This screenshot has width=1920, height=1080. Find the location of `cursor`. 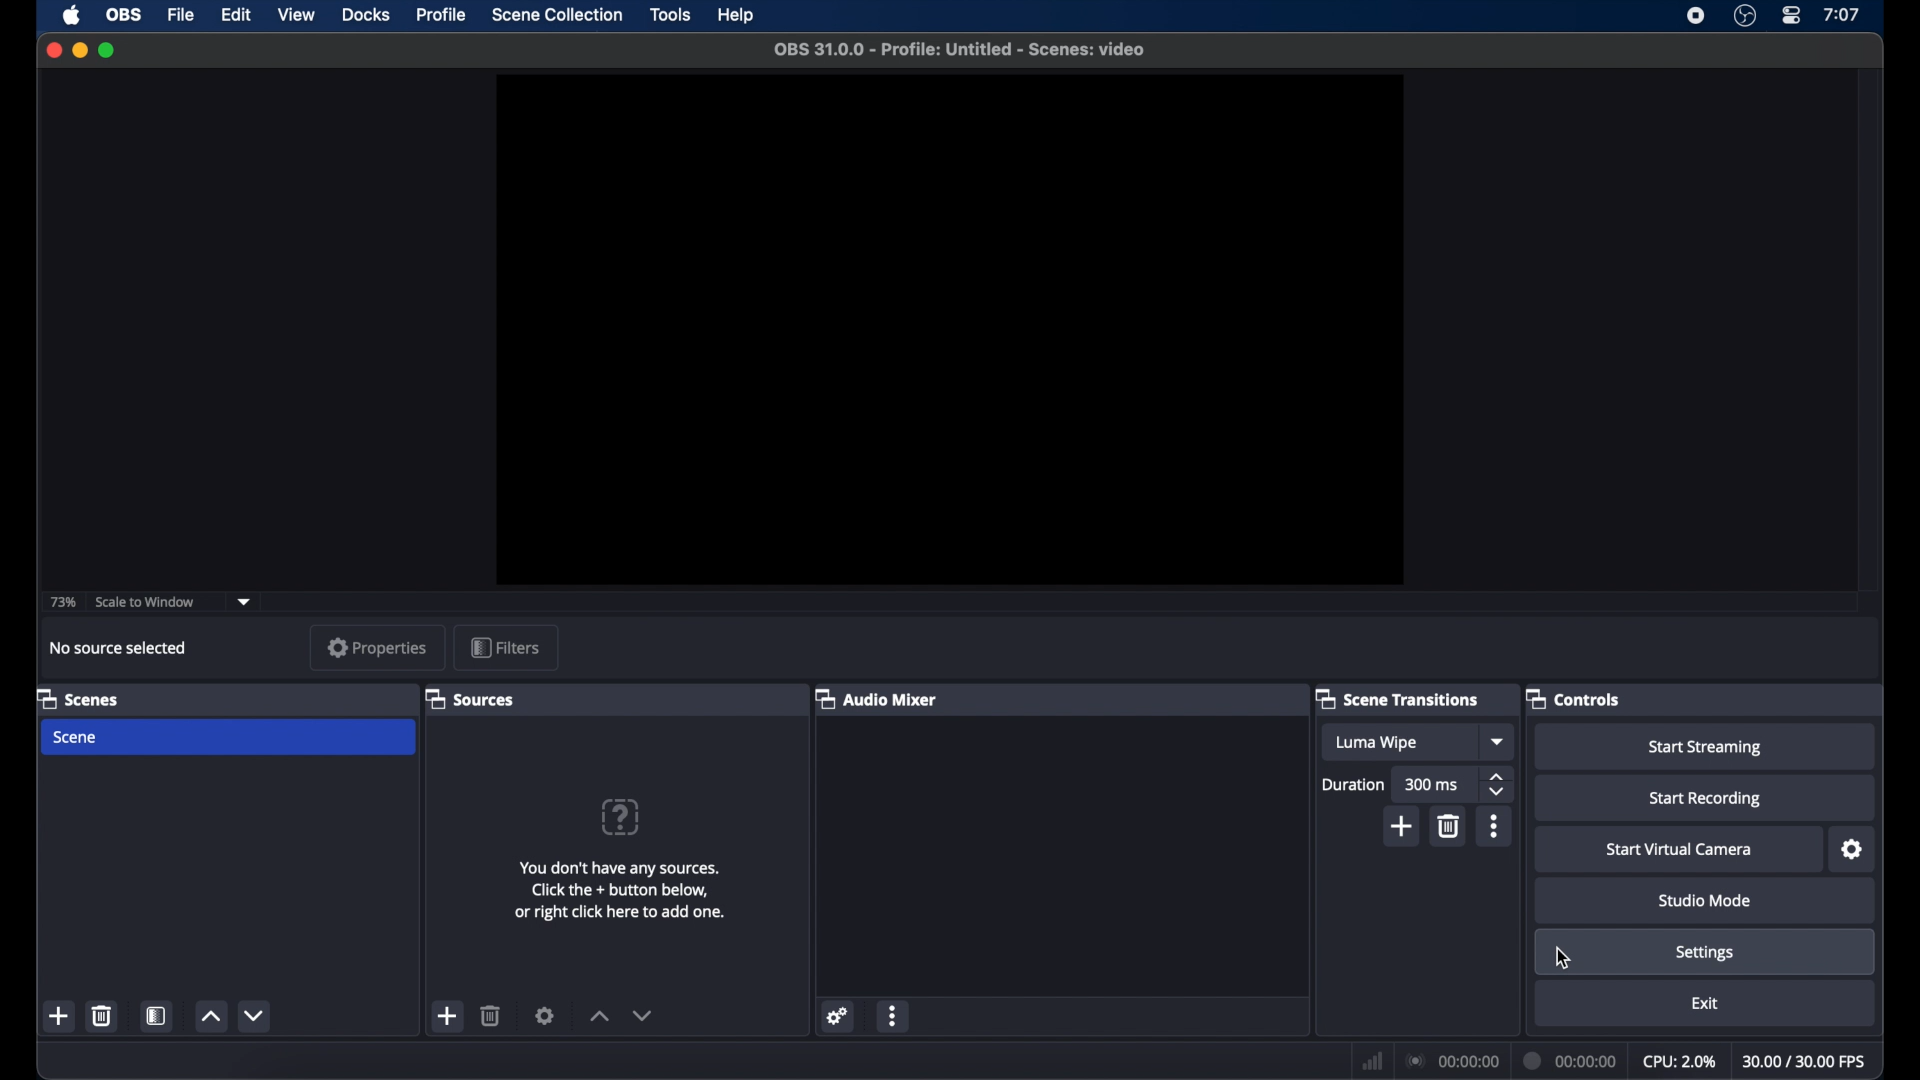

cursor is located at coordinates (1565, 958).